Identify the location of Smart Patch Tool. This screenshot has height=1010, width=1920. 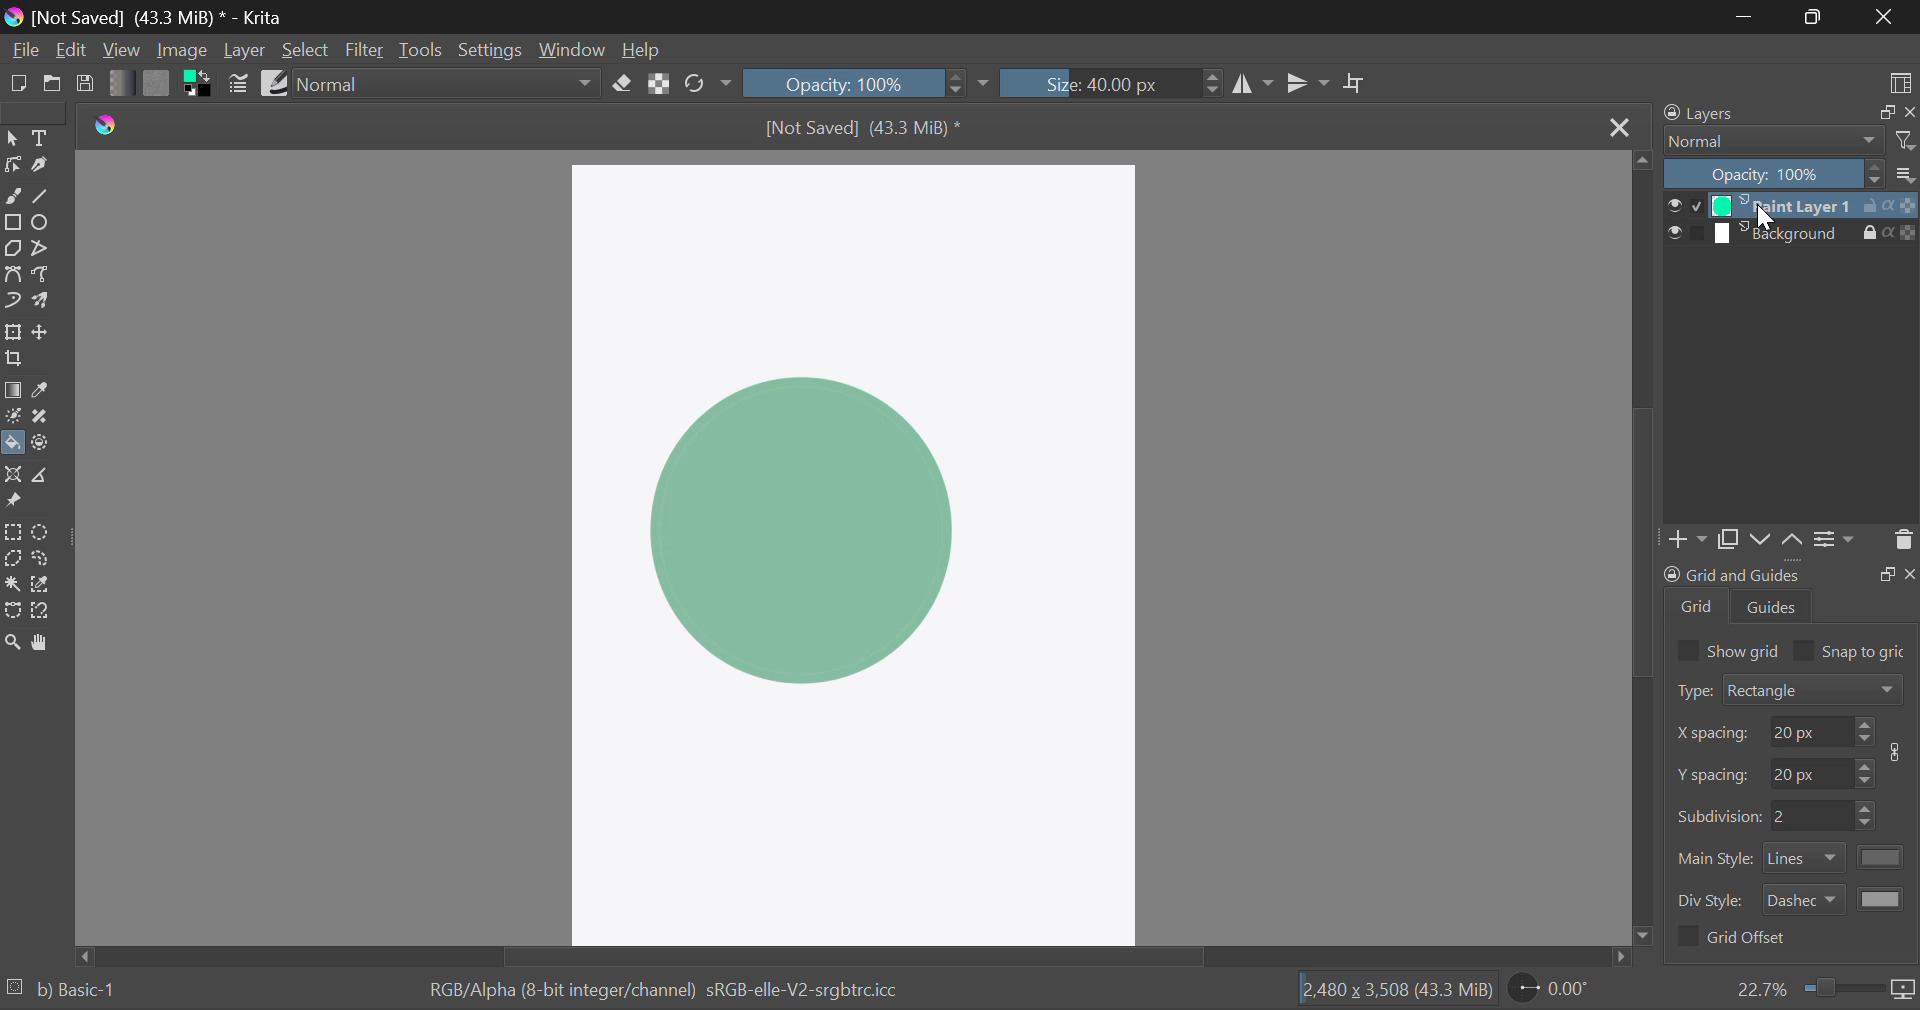
(41, 417).